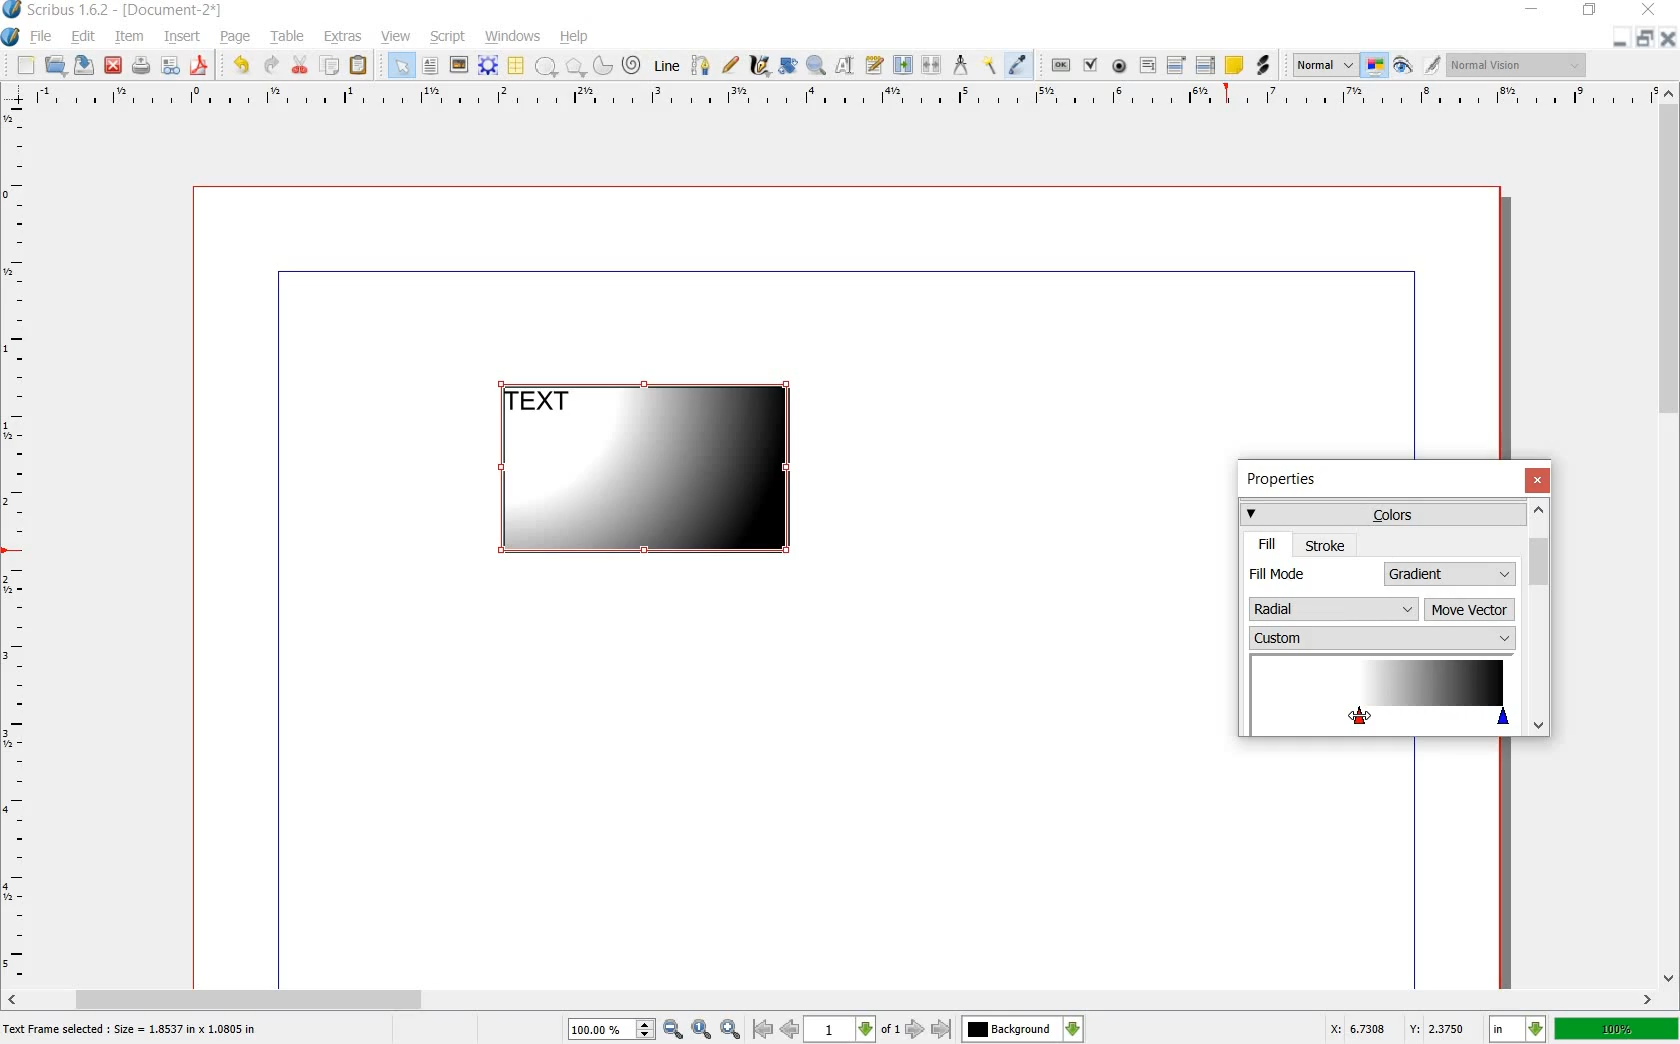 This screenshot has height=1044, width=1680. What do you see at coordinates (1519, 1029) in the screenshot?
I see `in` at bounding box center [1519, 1029].